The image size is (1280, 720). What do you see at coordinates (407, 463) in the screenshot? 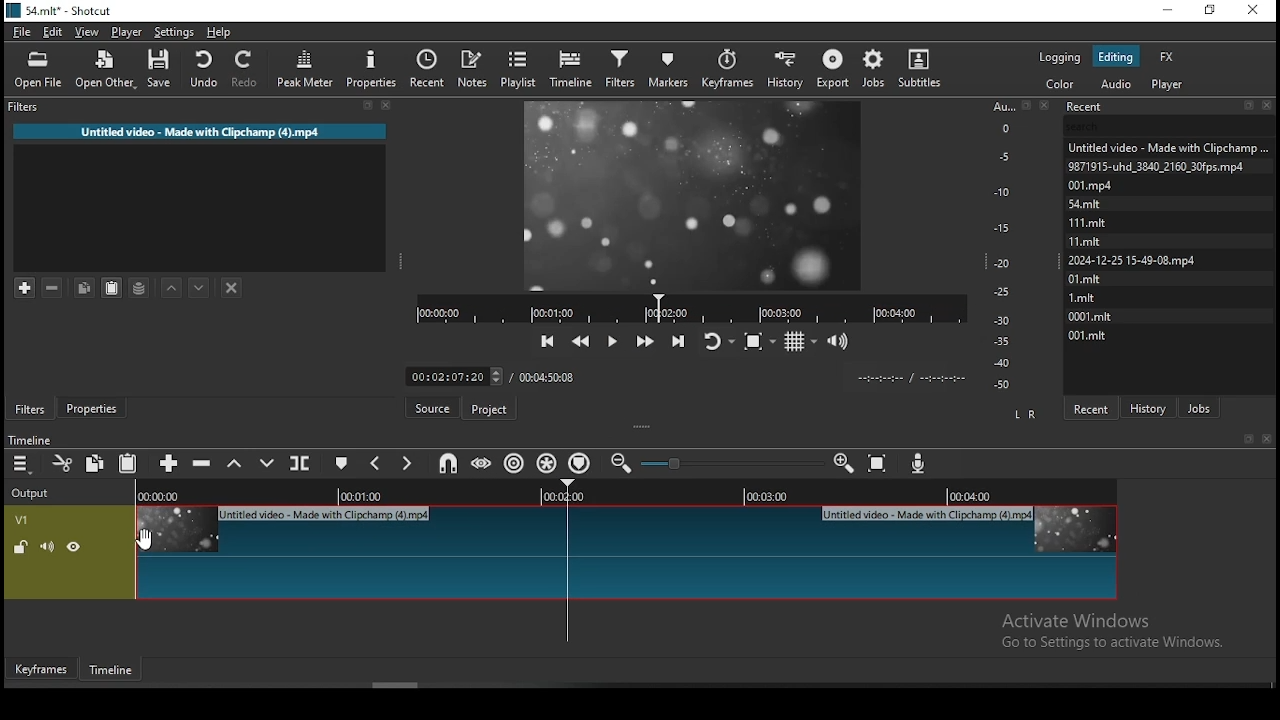
I see `next marker` at bounding box center [407, 463].